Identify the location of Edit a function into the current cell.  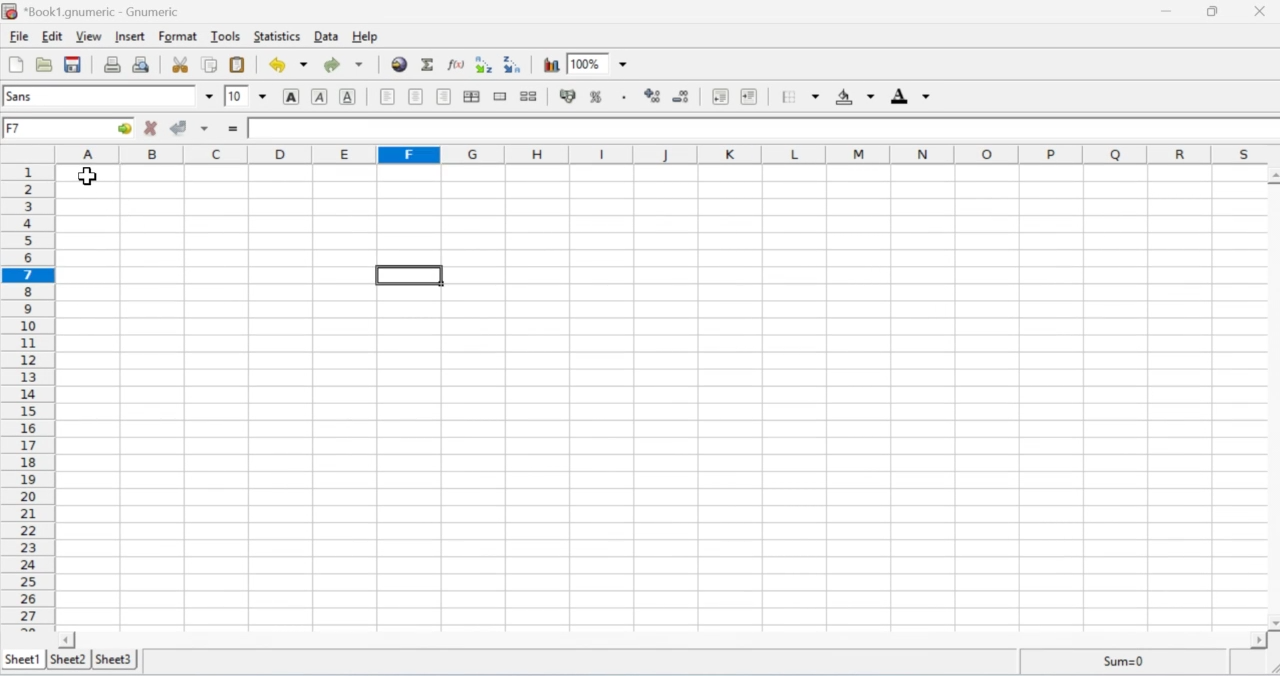
(457, 65).